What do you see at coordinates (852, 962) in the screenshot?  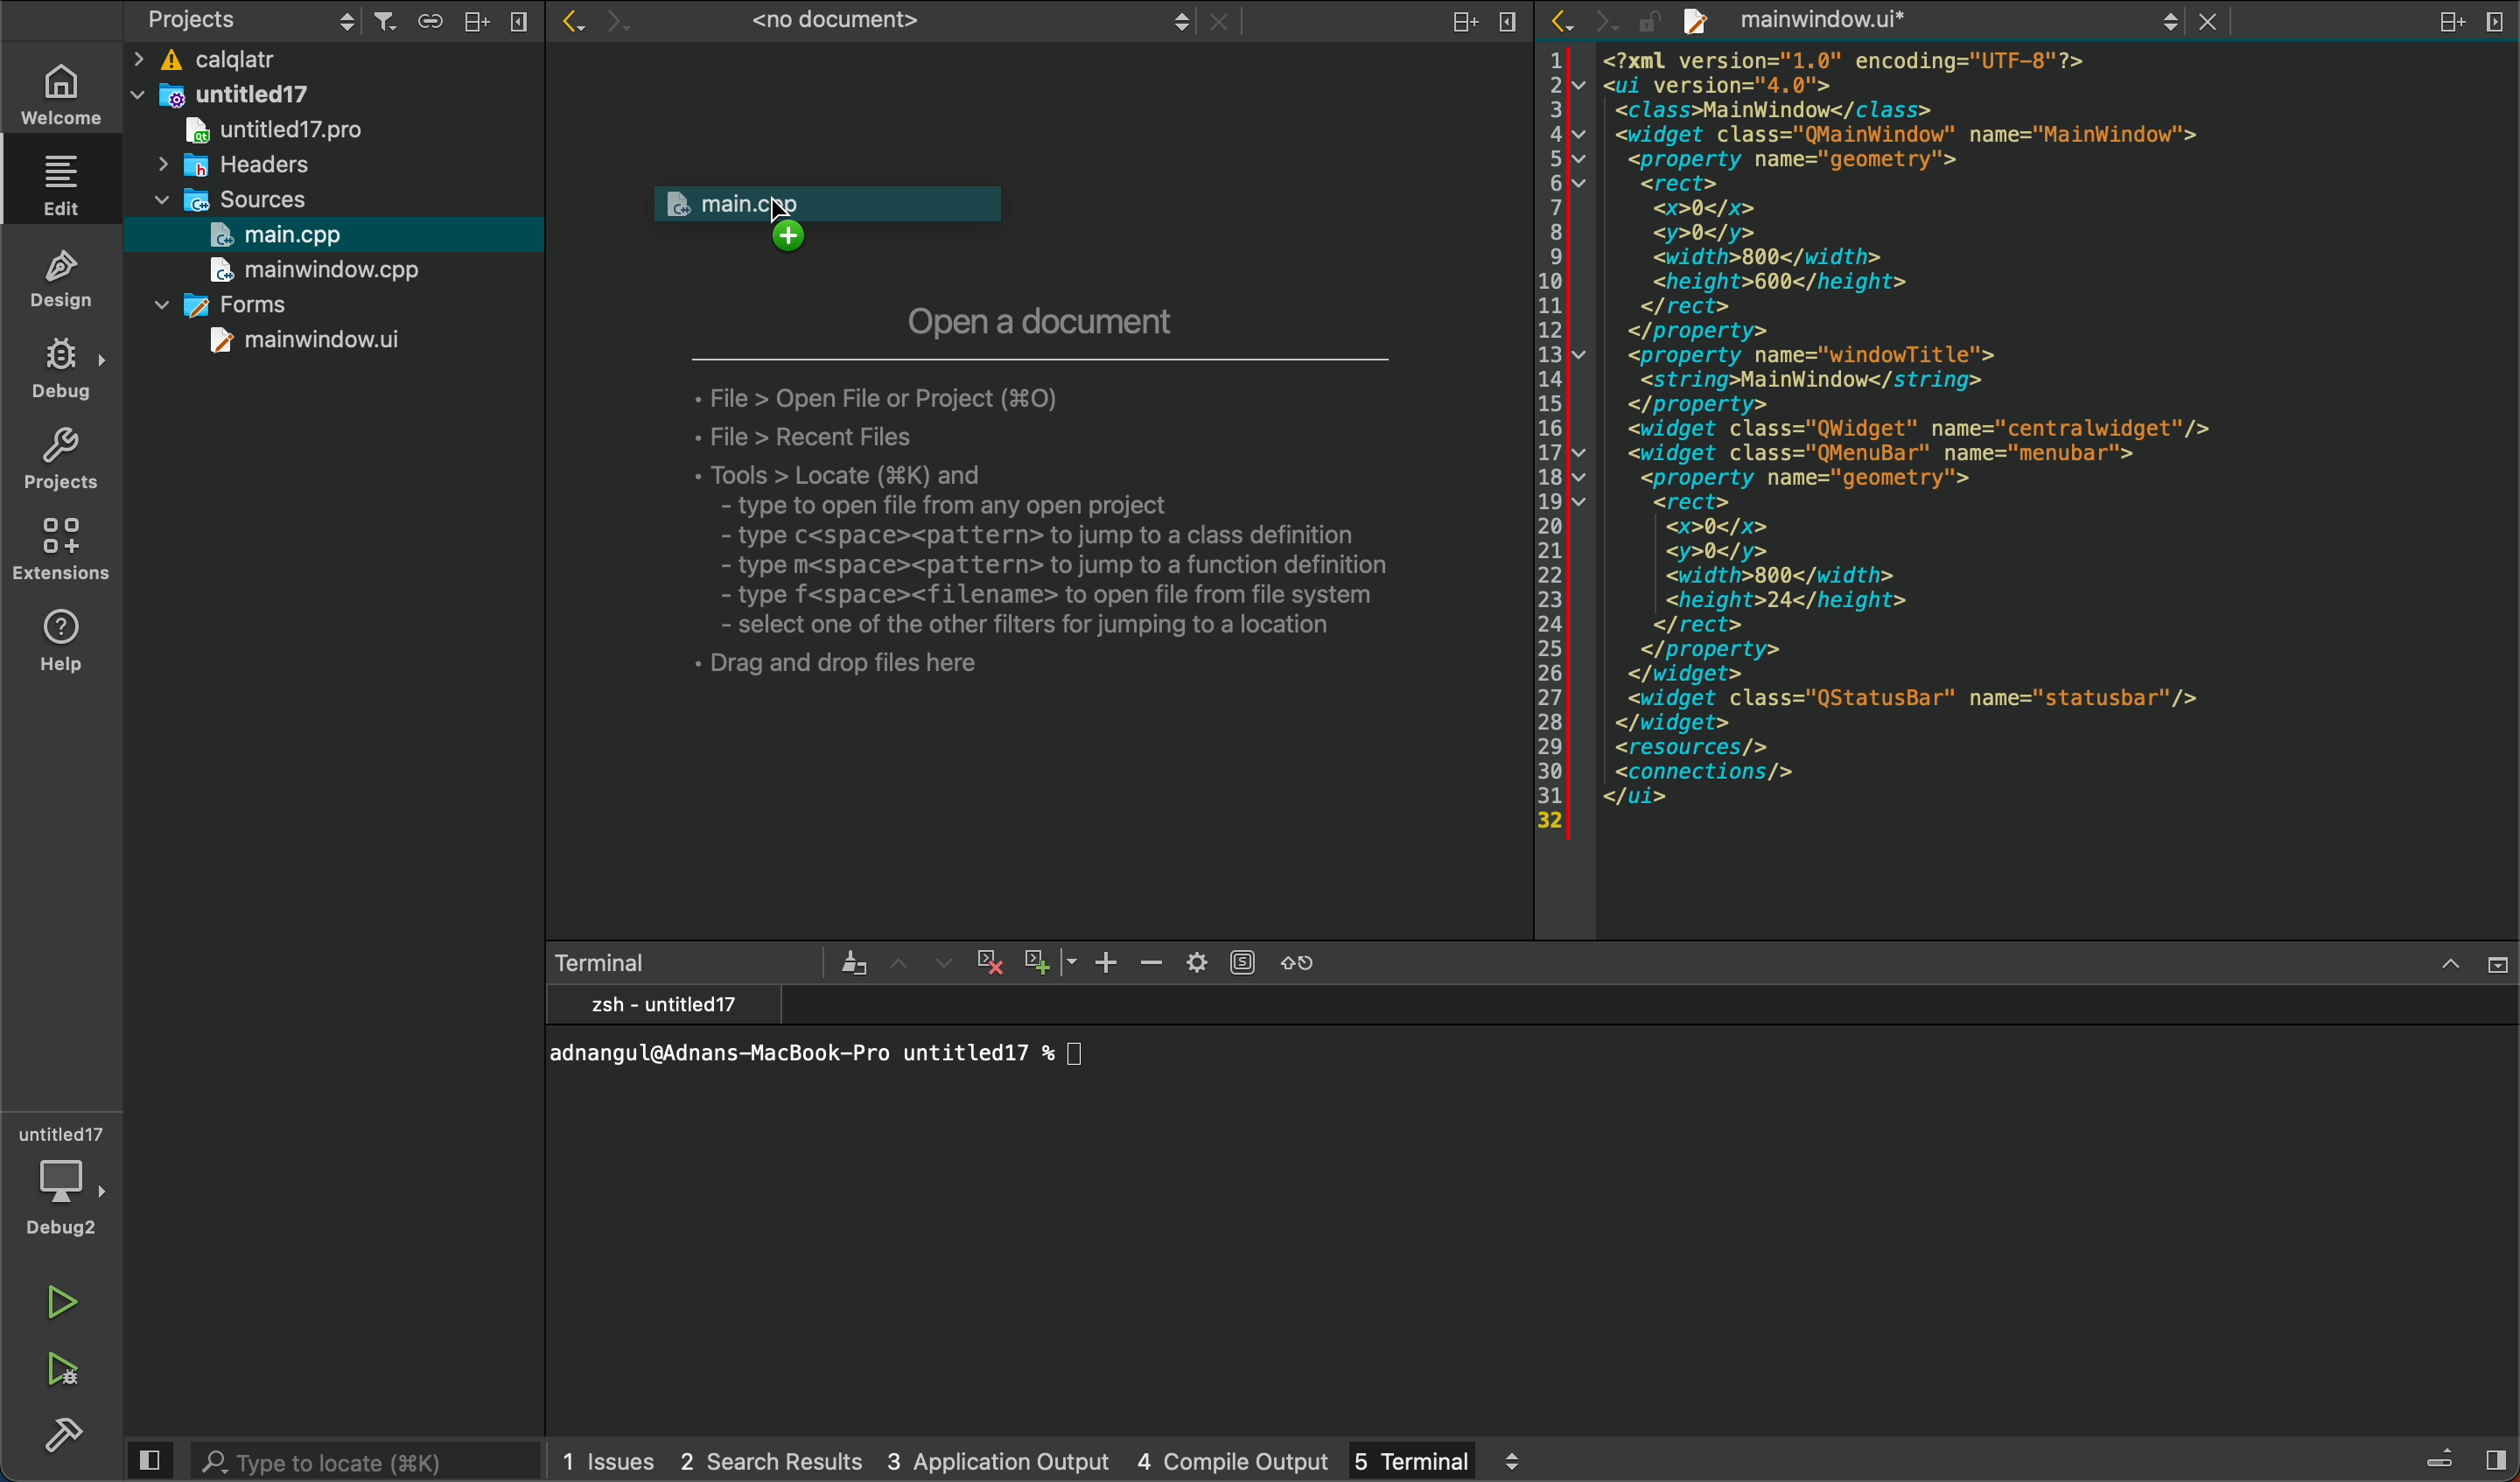 I see `clear` at bounding box center [852, 962].